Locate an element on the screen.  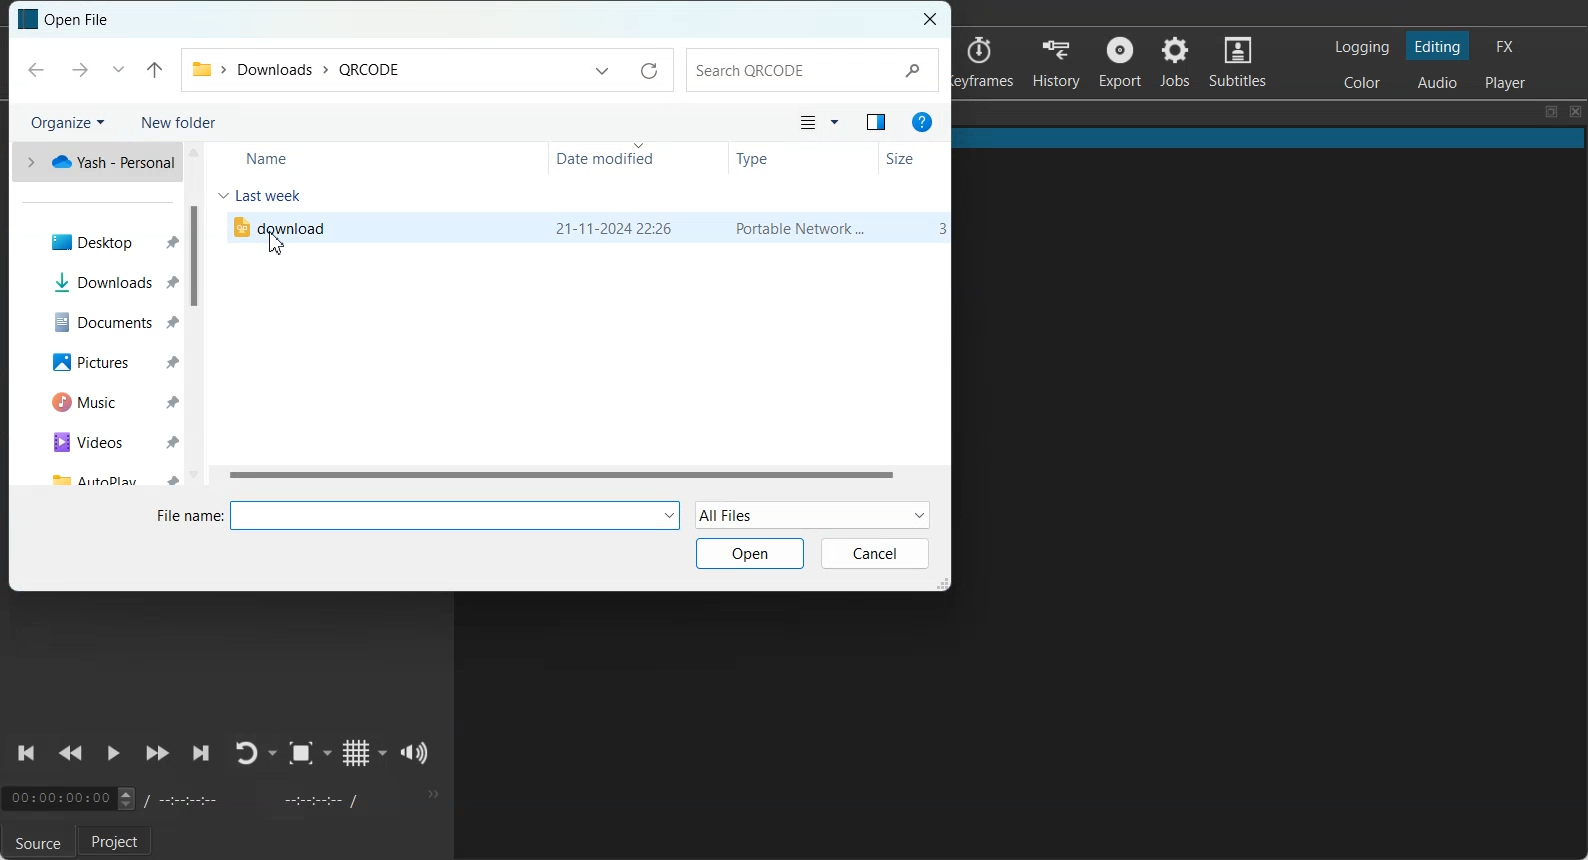
Text is located at coordinates (91, 20).